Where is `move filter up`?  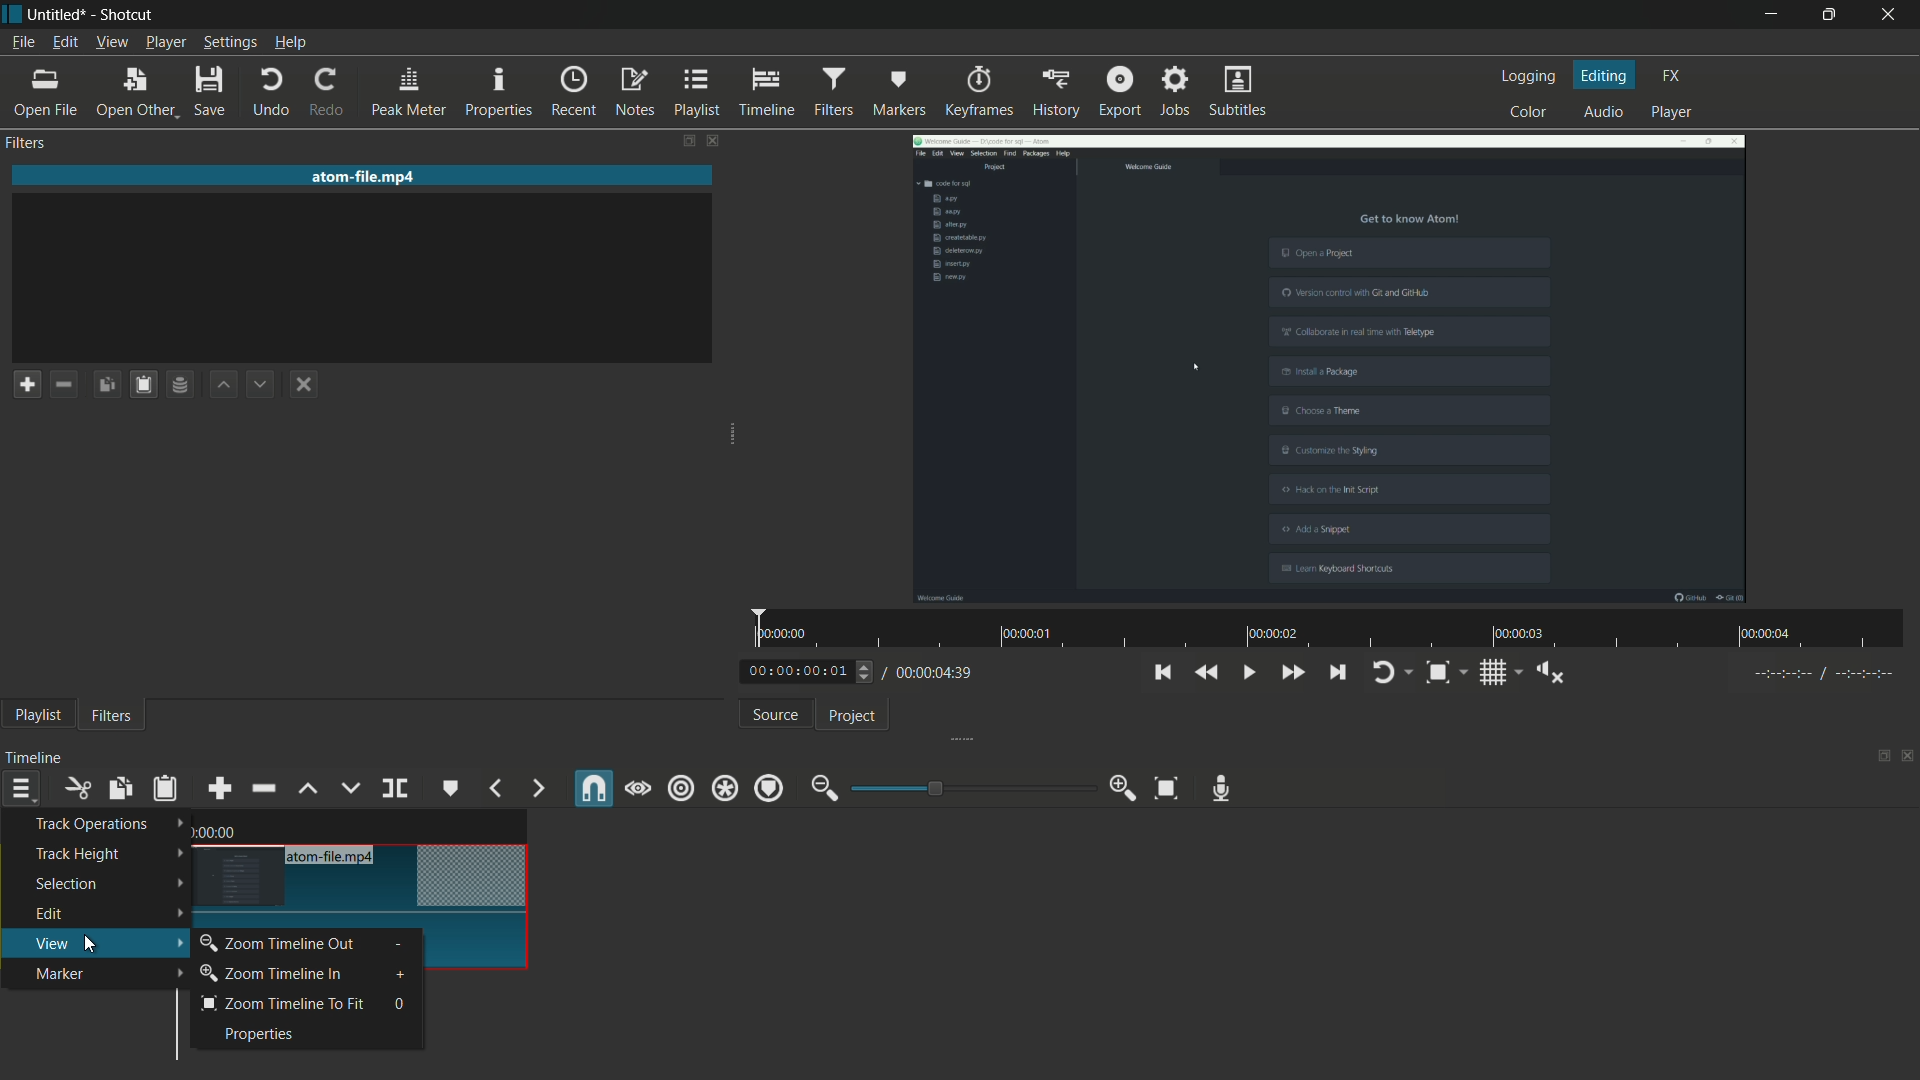
move filter up is located at coordinates (224, 386).